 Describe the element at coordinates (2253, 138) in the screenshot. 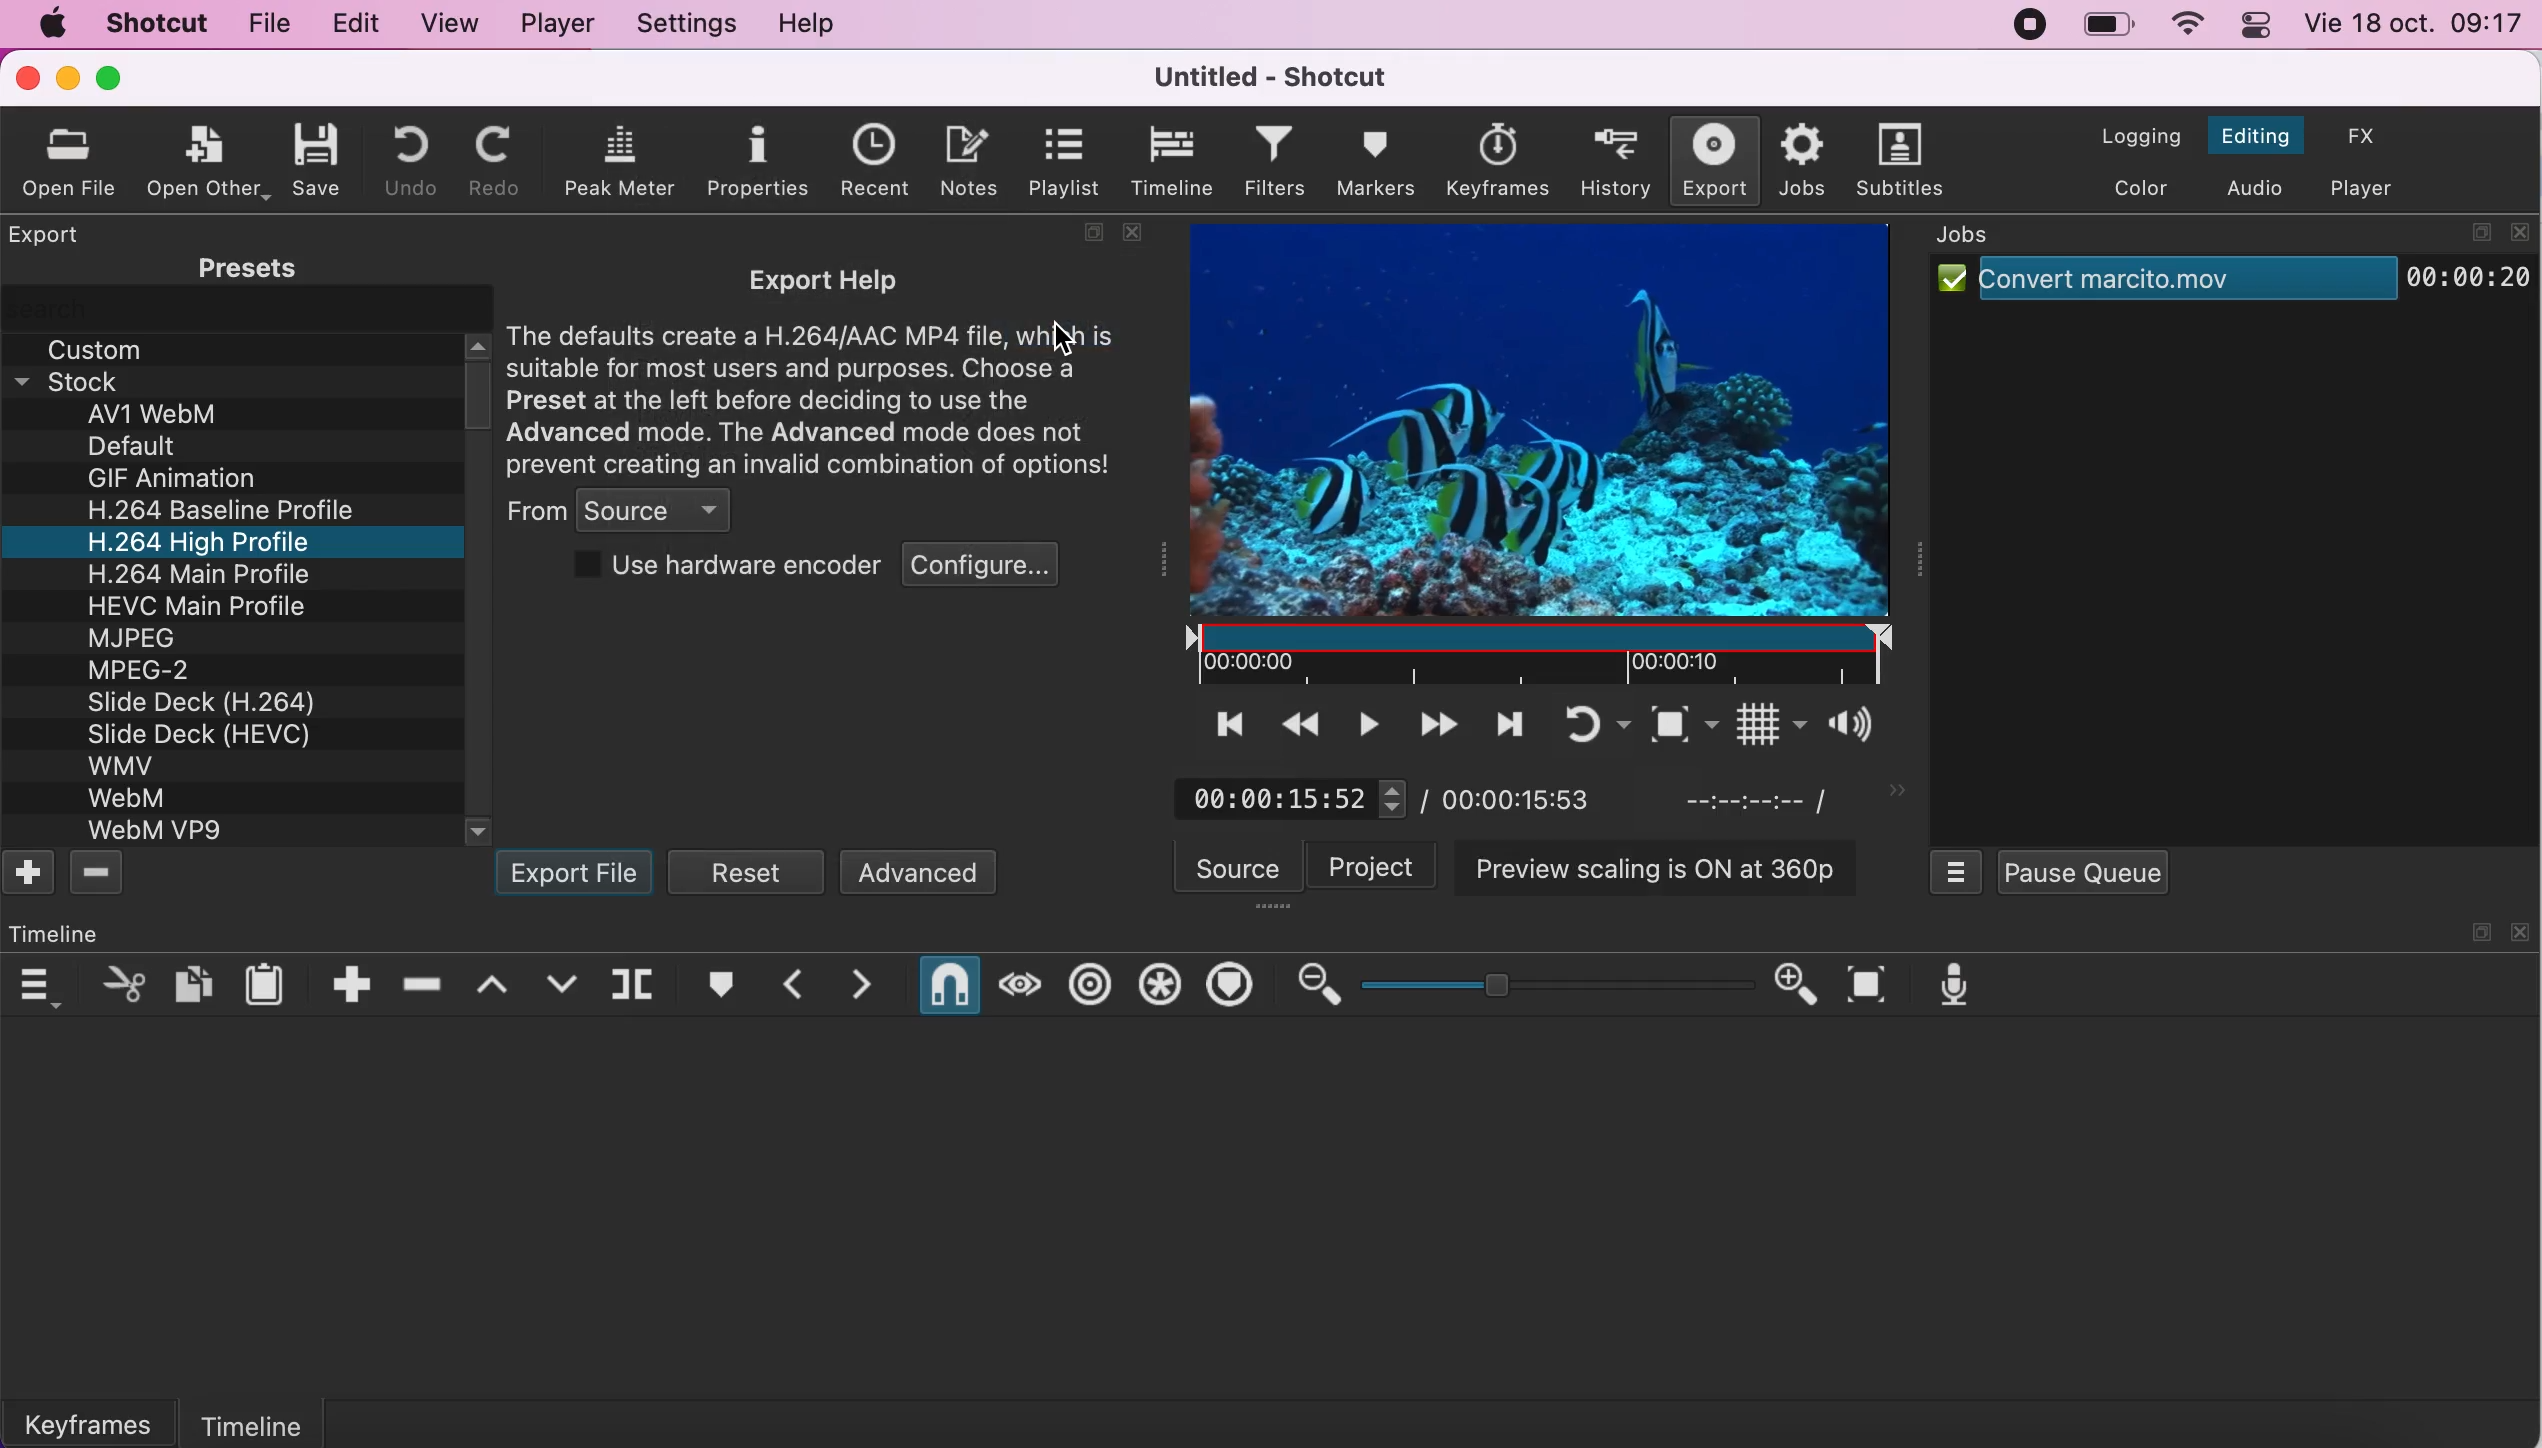

I see `switch to the editing layout` at that location.